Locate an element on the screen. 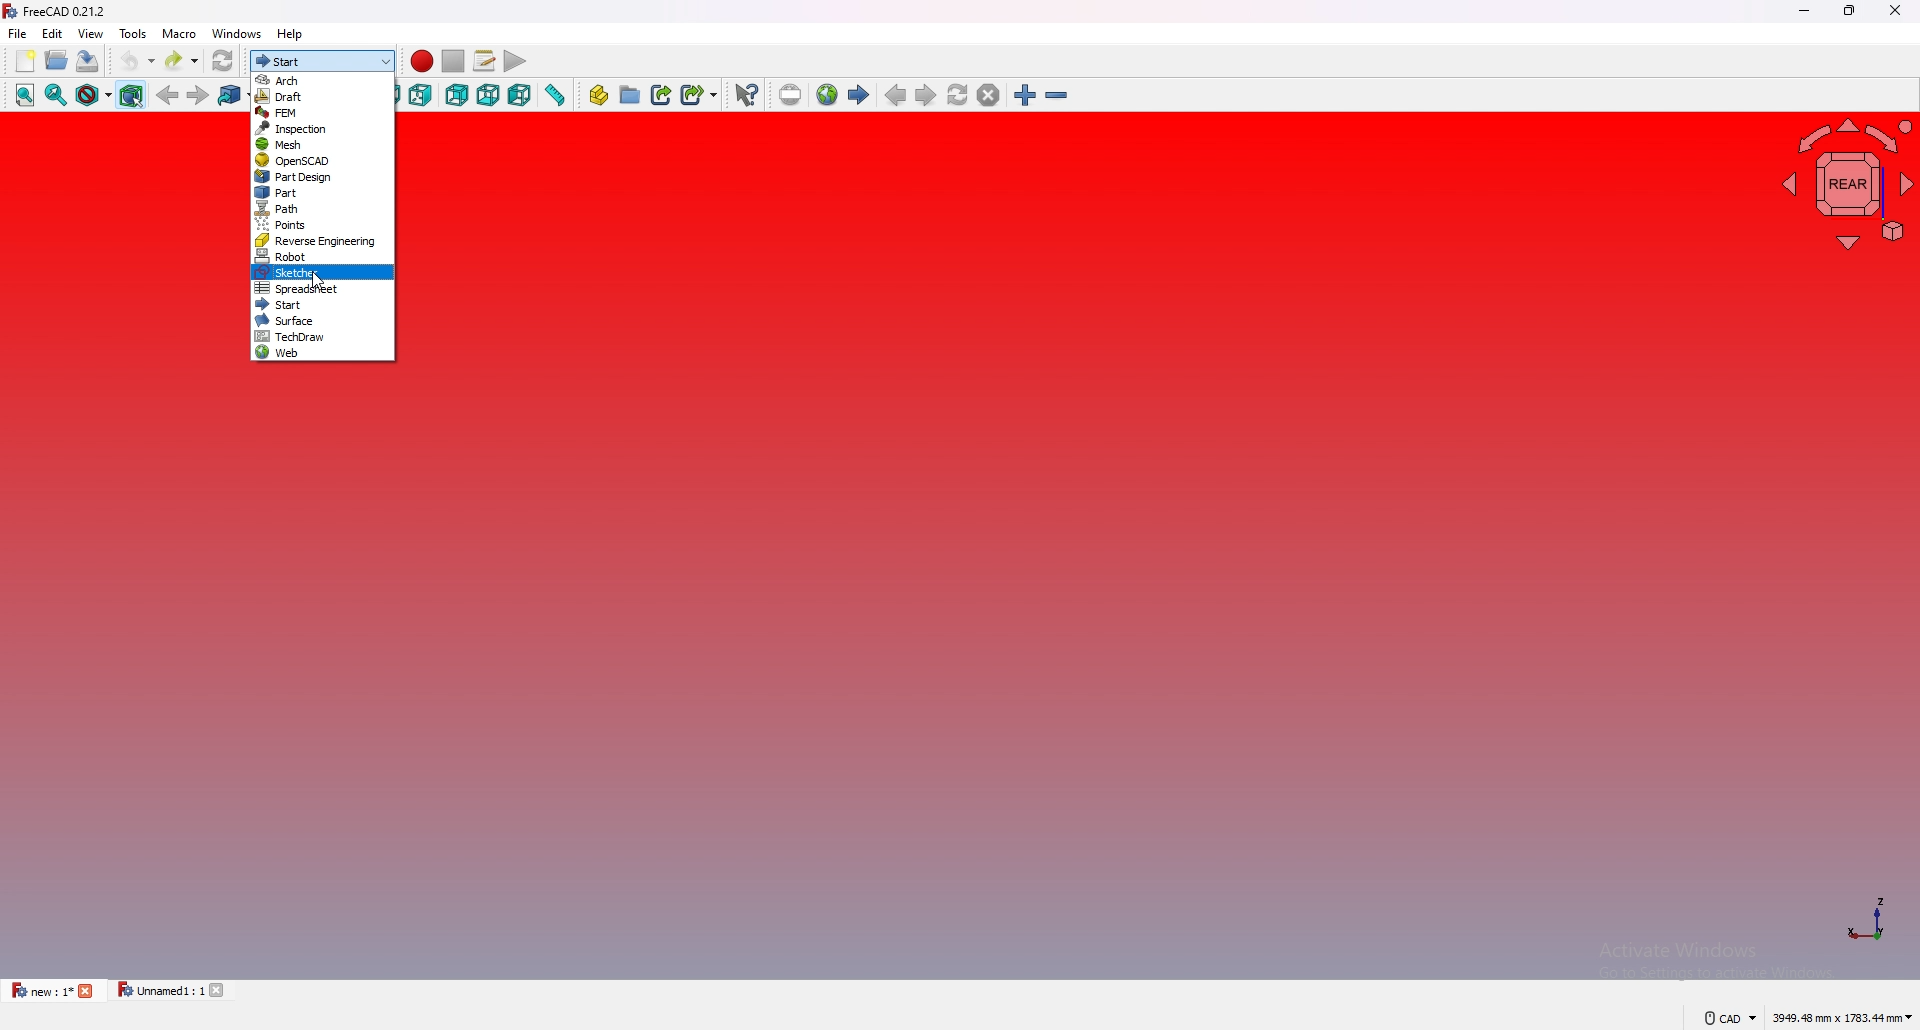  set url is located at coordinates (791, 95).